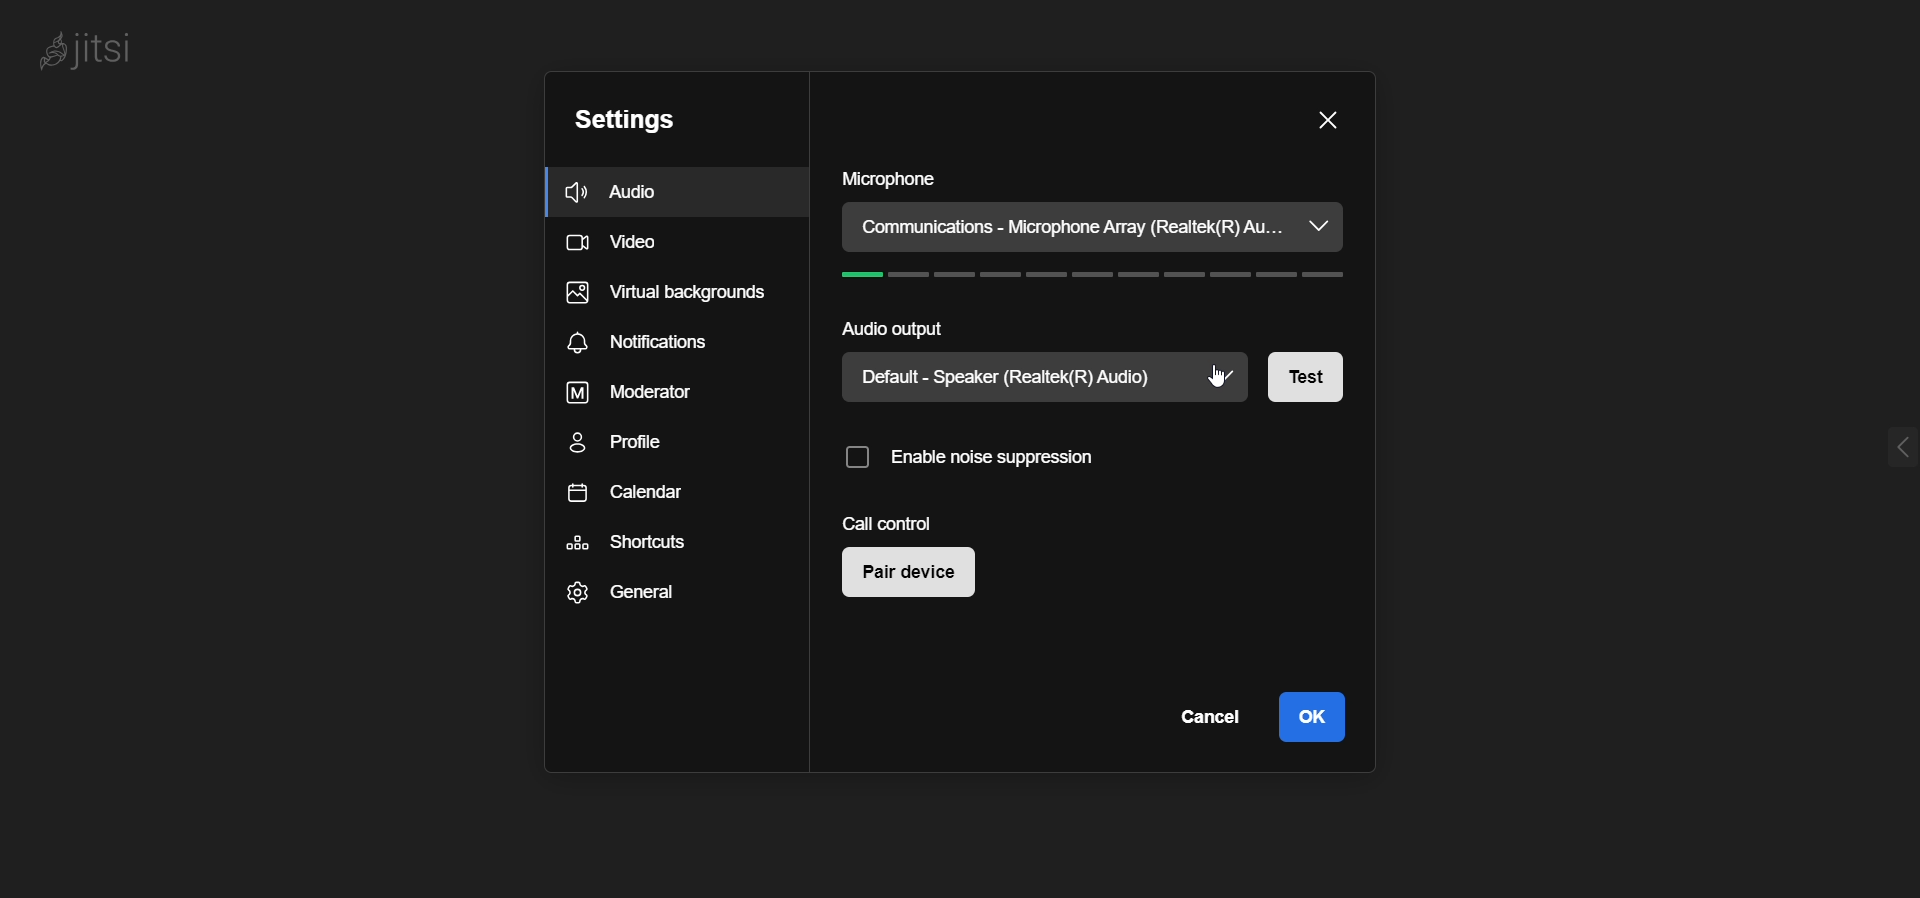 This screenshot has width=1920, height=898. What do you see at coordinates (622, 394) in the screenshot?
I see `moderator` at bounding box center [622, 394].